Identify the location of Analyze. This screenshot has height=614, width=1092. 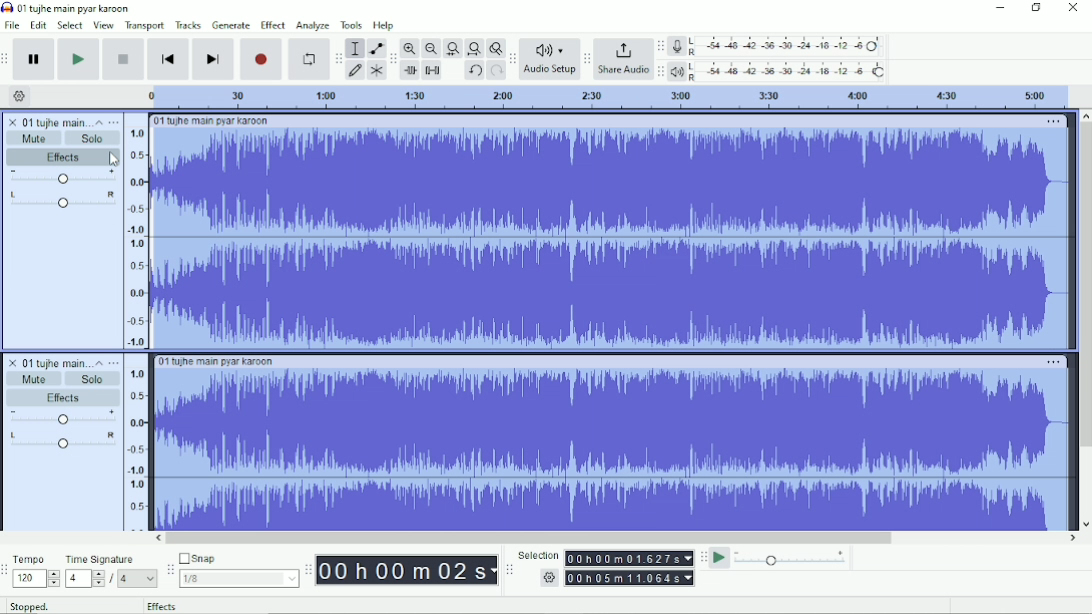
(313, 25).